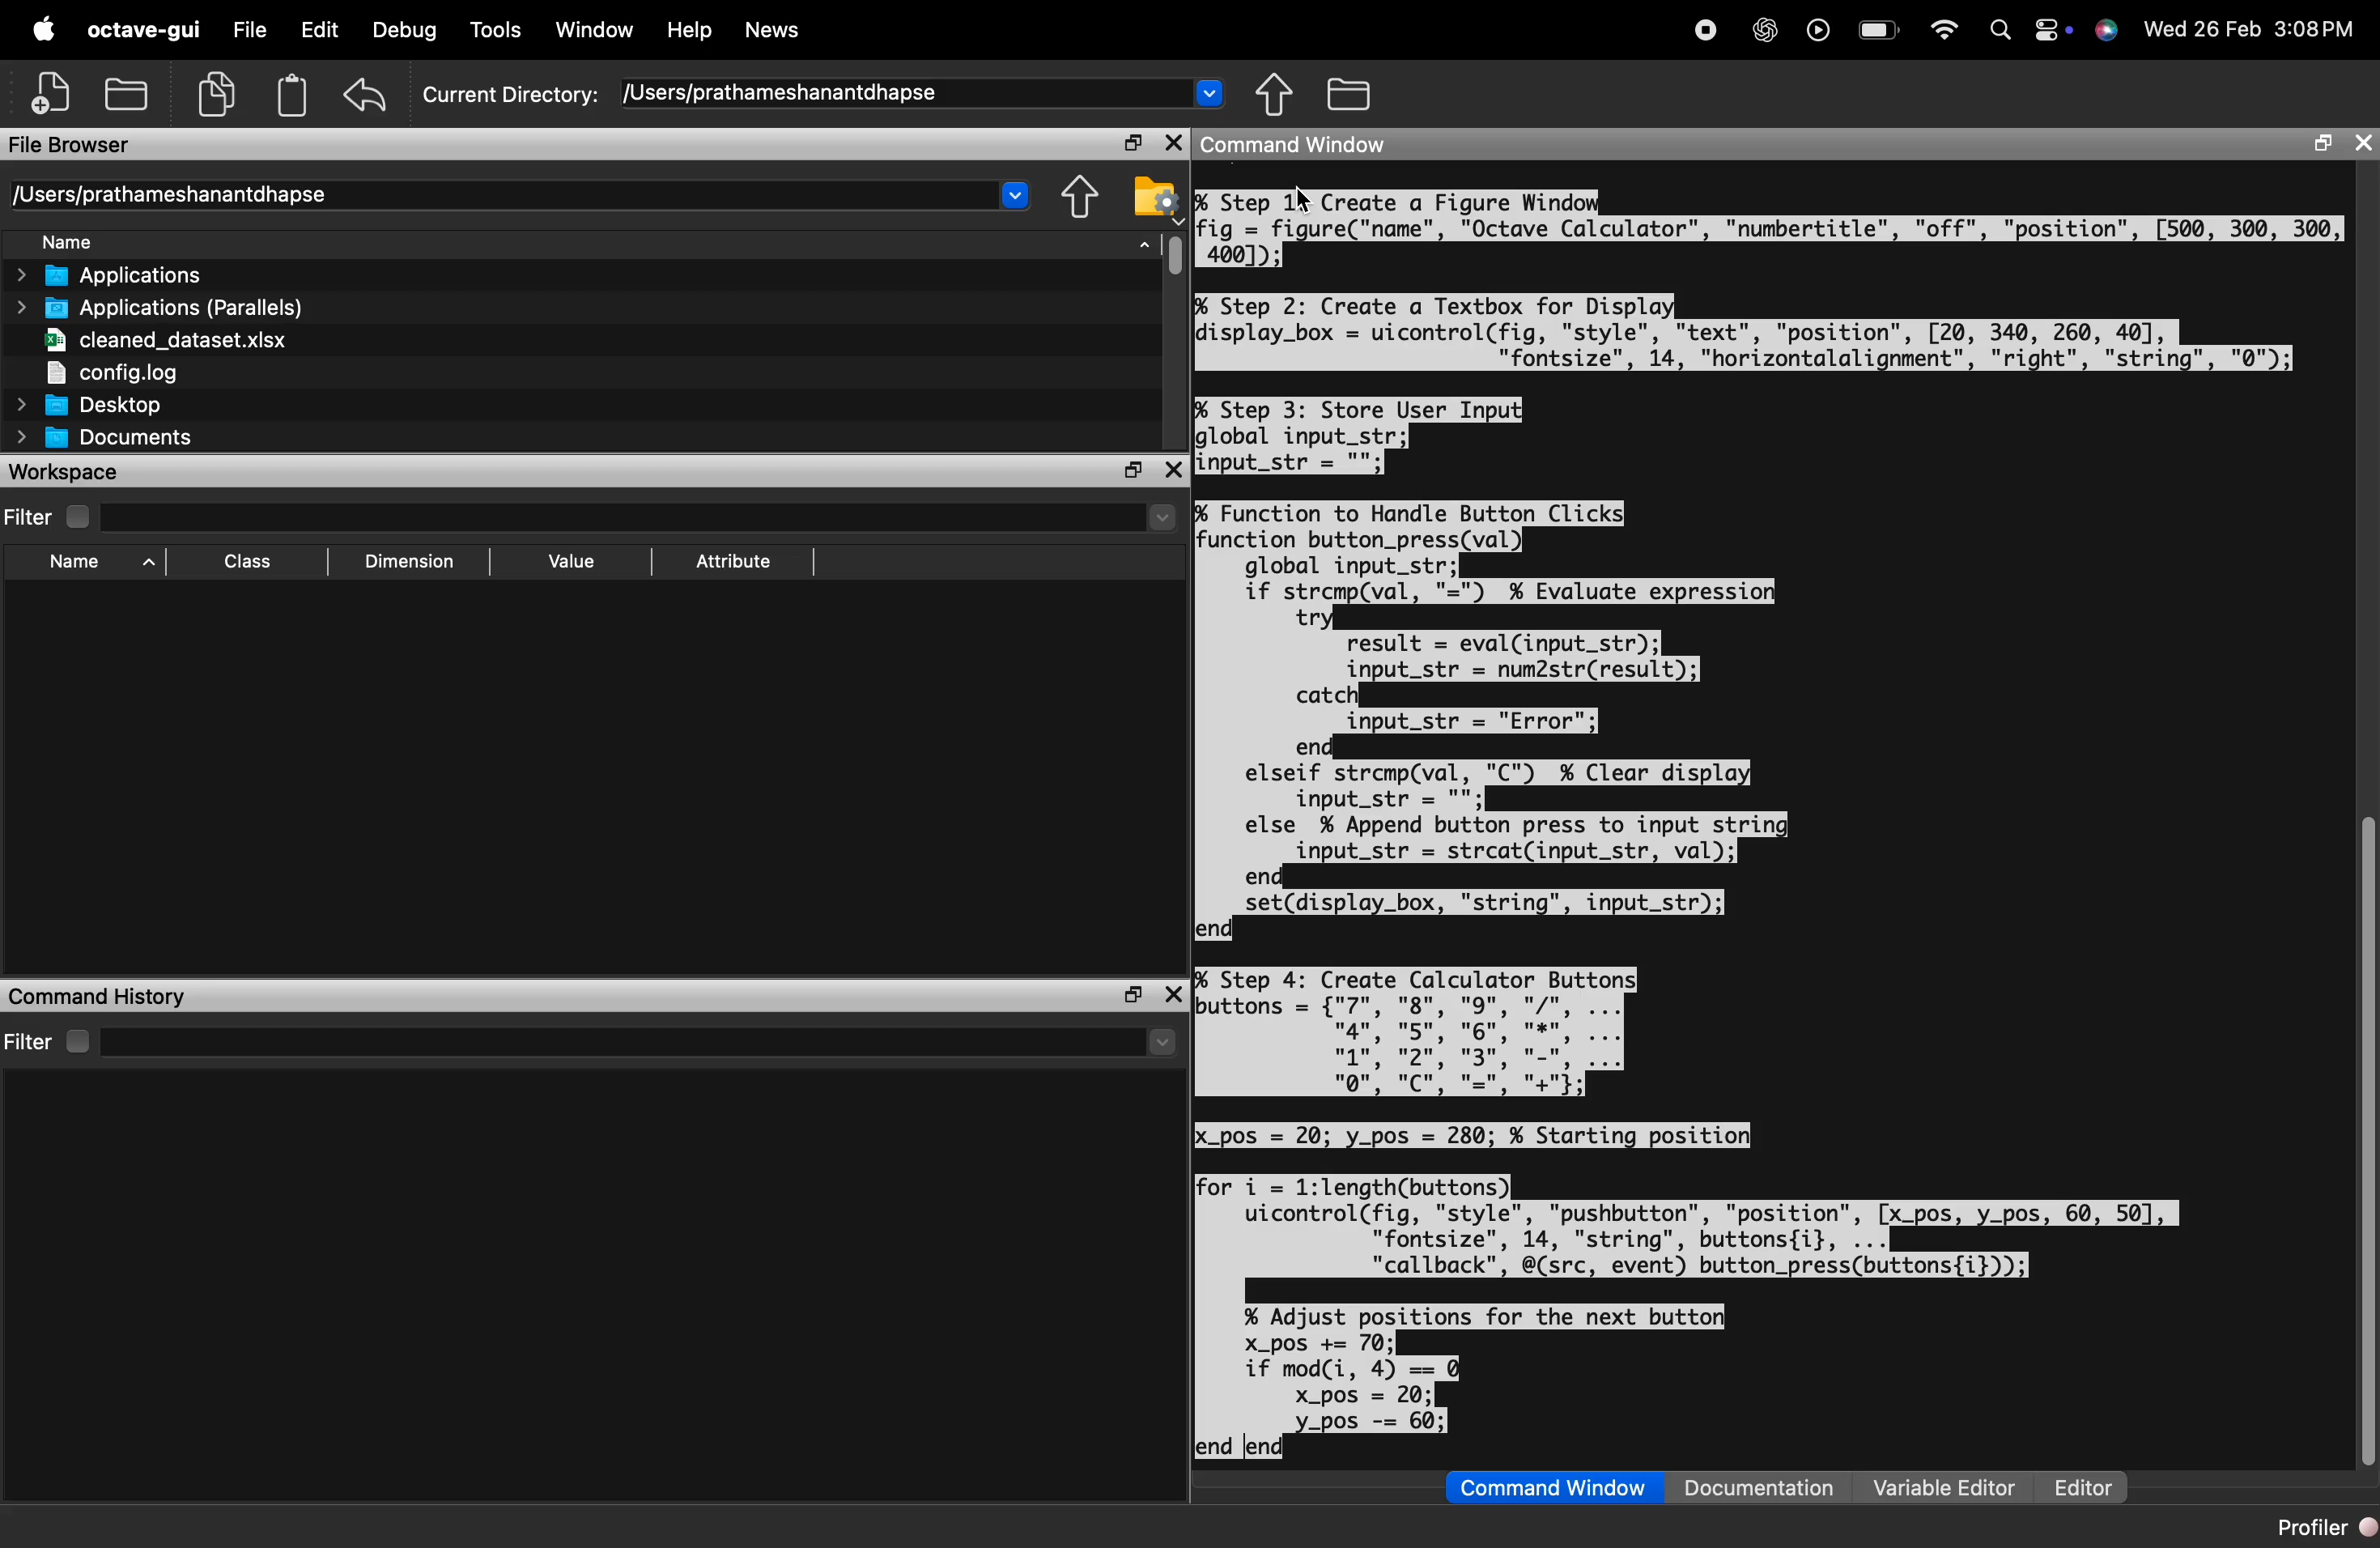 This screenshot has height=1548, width=2380. Describe the element at coordinates (2365, 1137) in the screenshot. I see `vertical scrollbar` at that location.